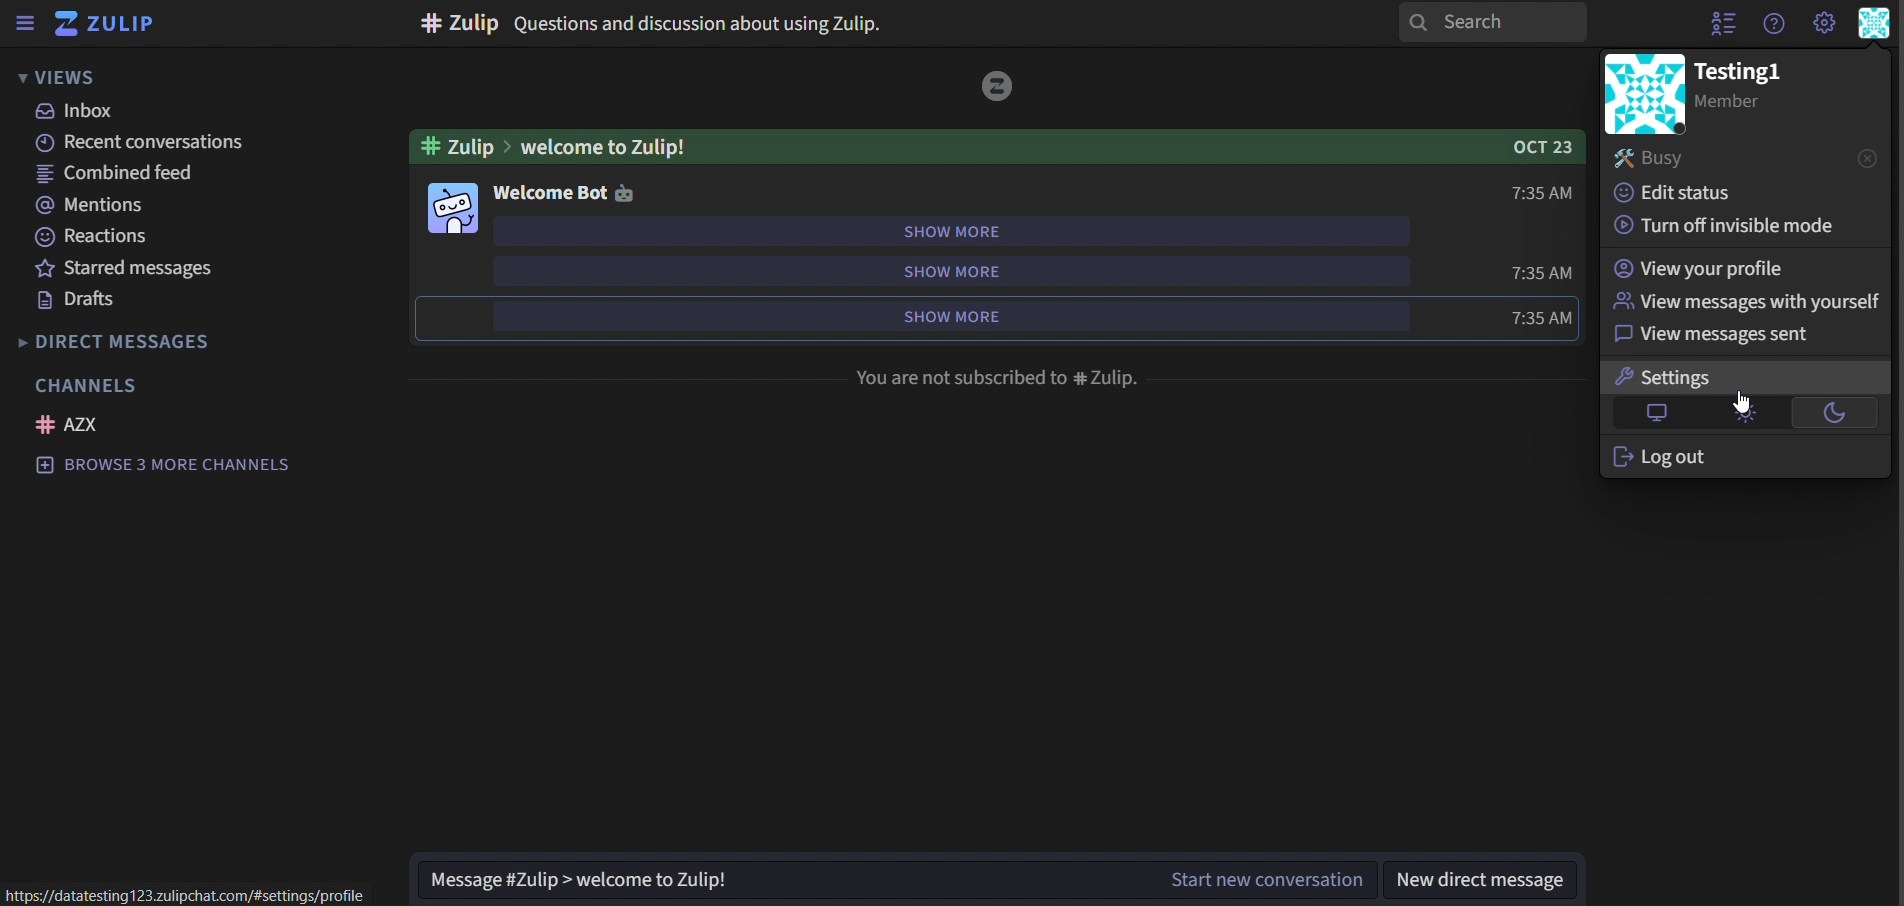  I want to click on starred messages, so click(127, 268).